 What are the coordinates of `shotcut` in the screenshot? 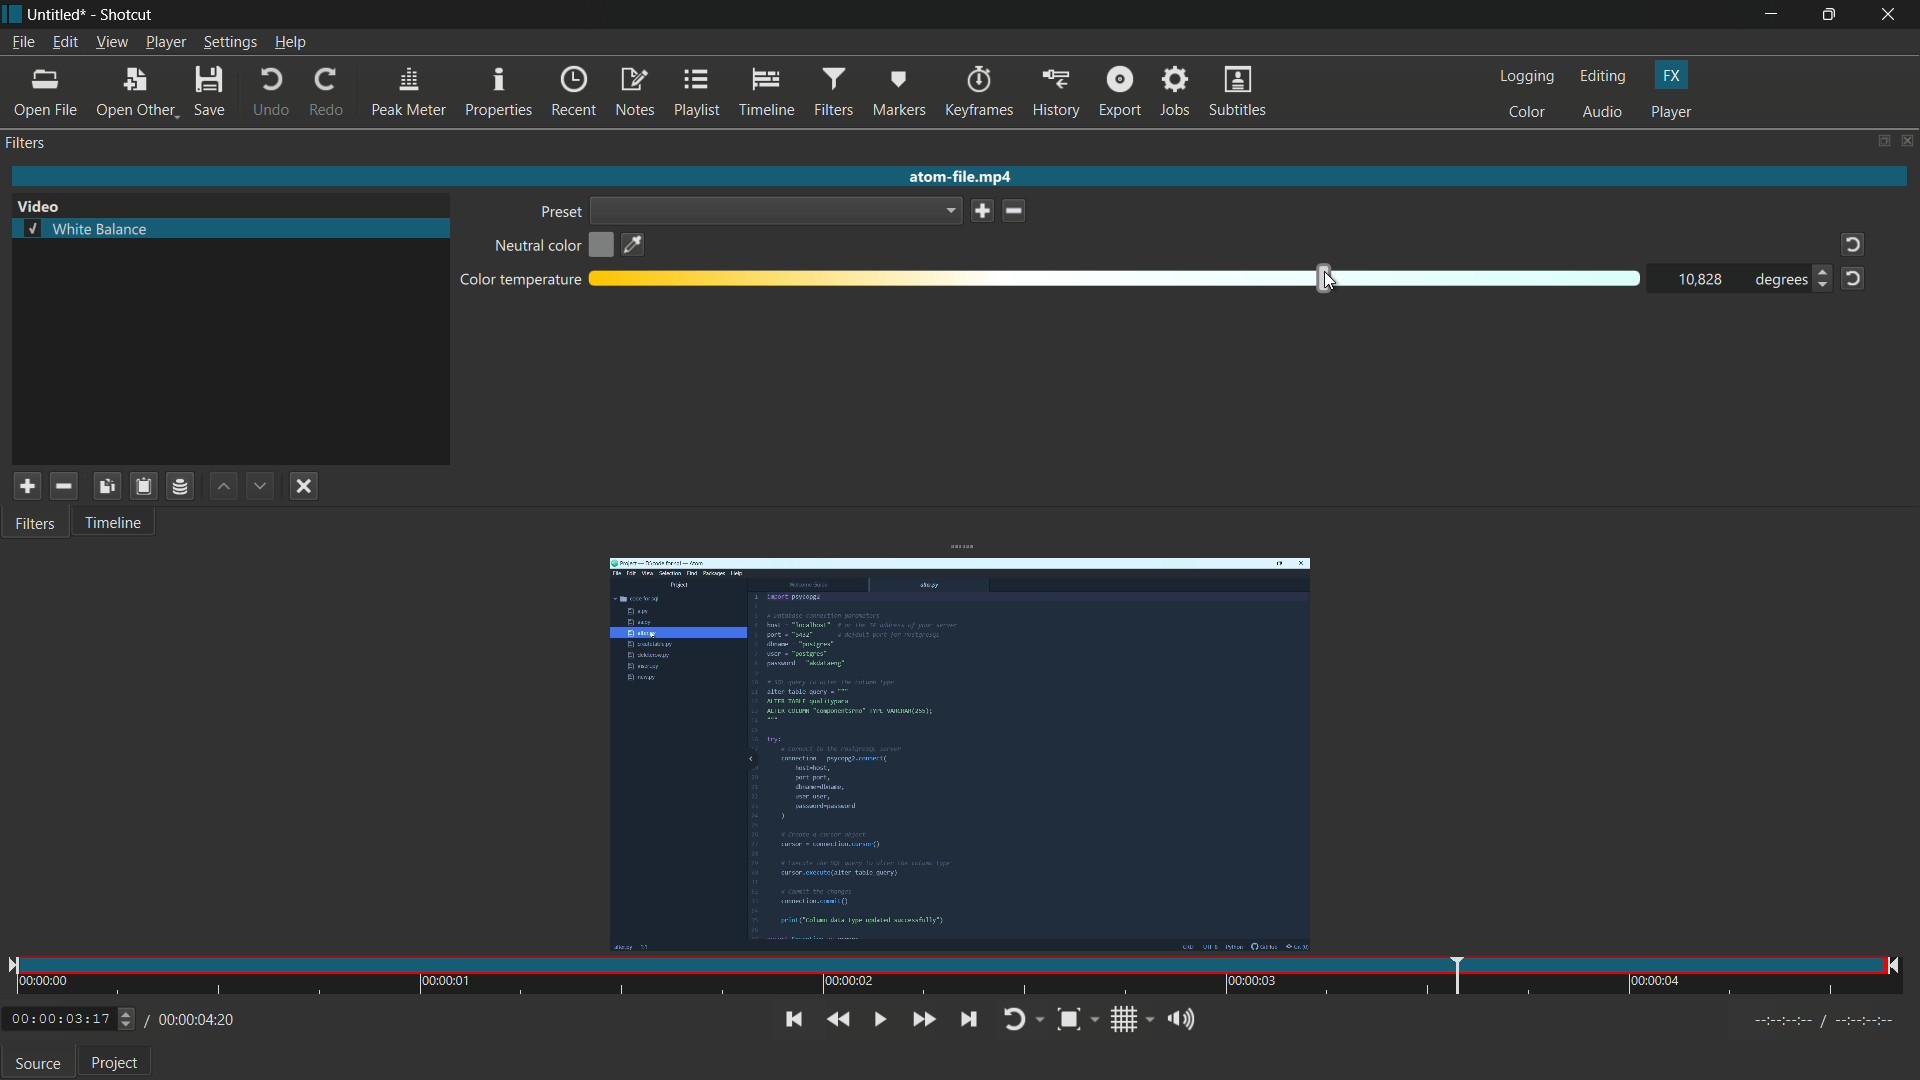 It's located at (128, 15).